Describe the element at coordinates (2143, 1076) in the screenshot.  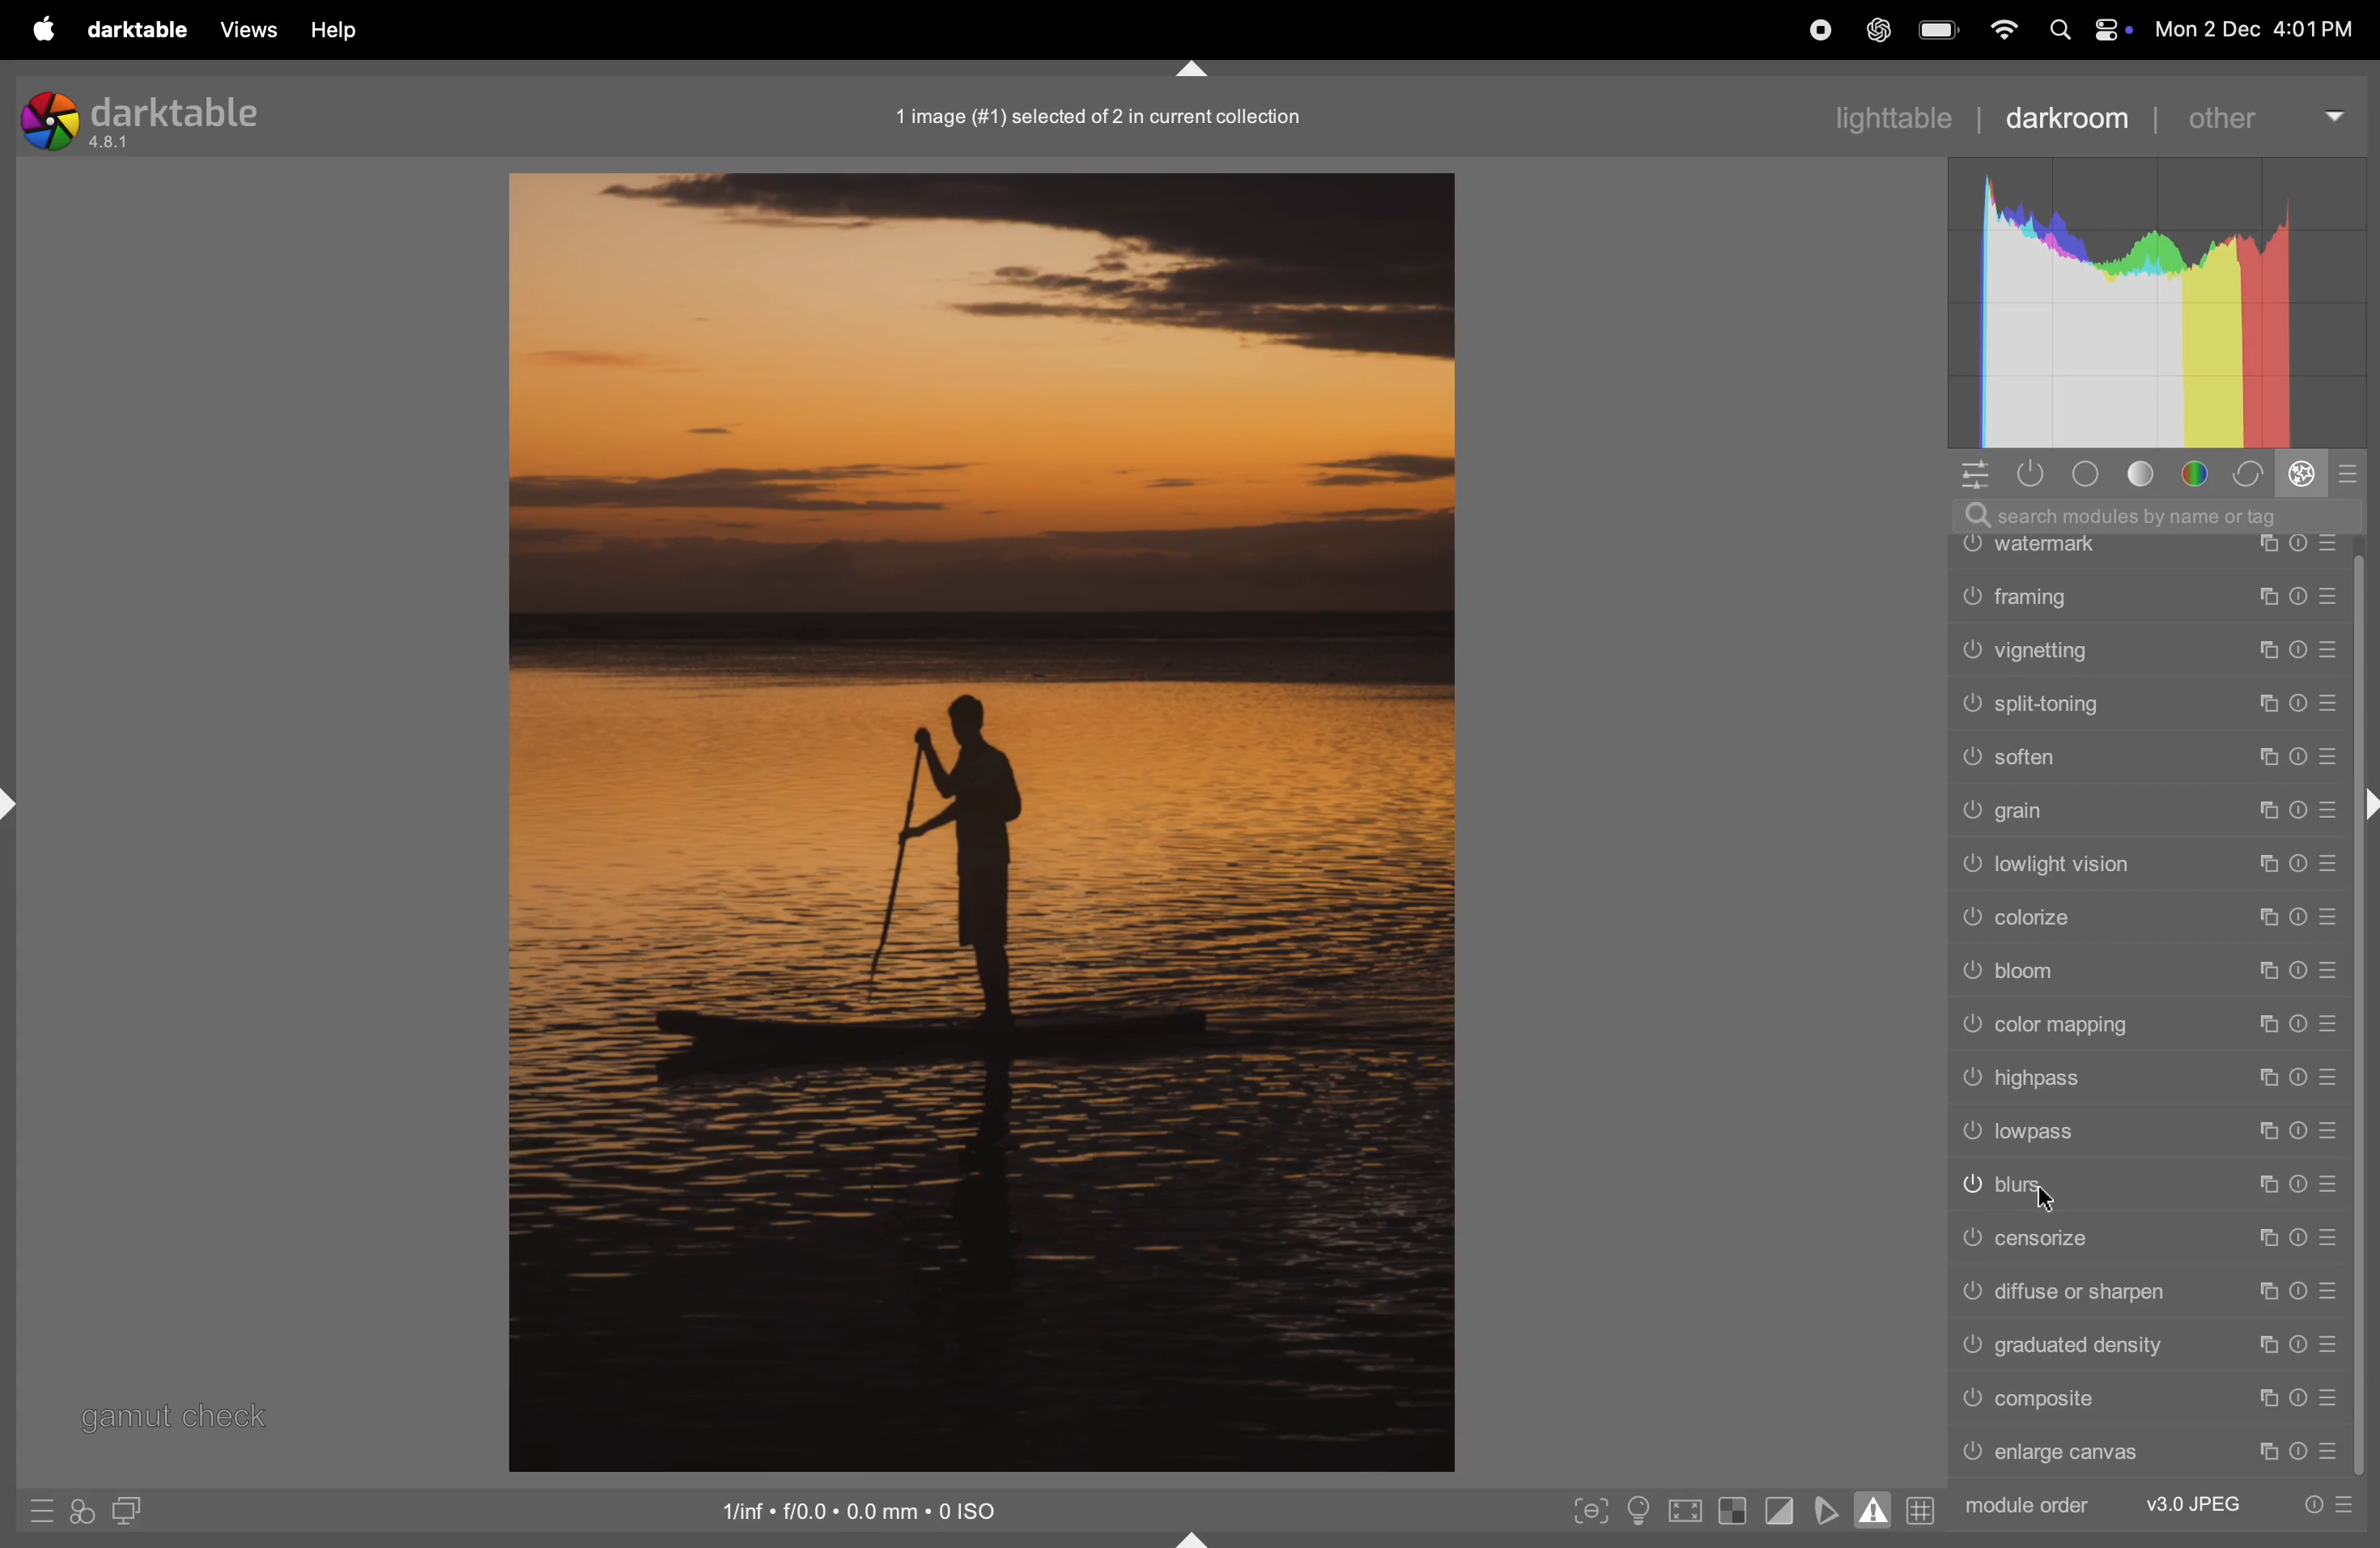
I see `highpass` at that location.